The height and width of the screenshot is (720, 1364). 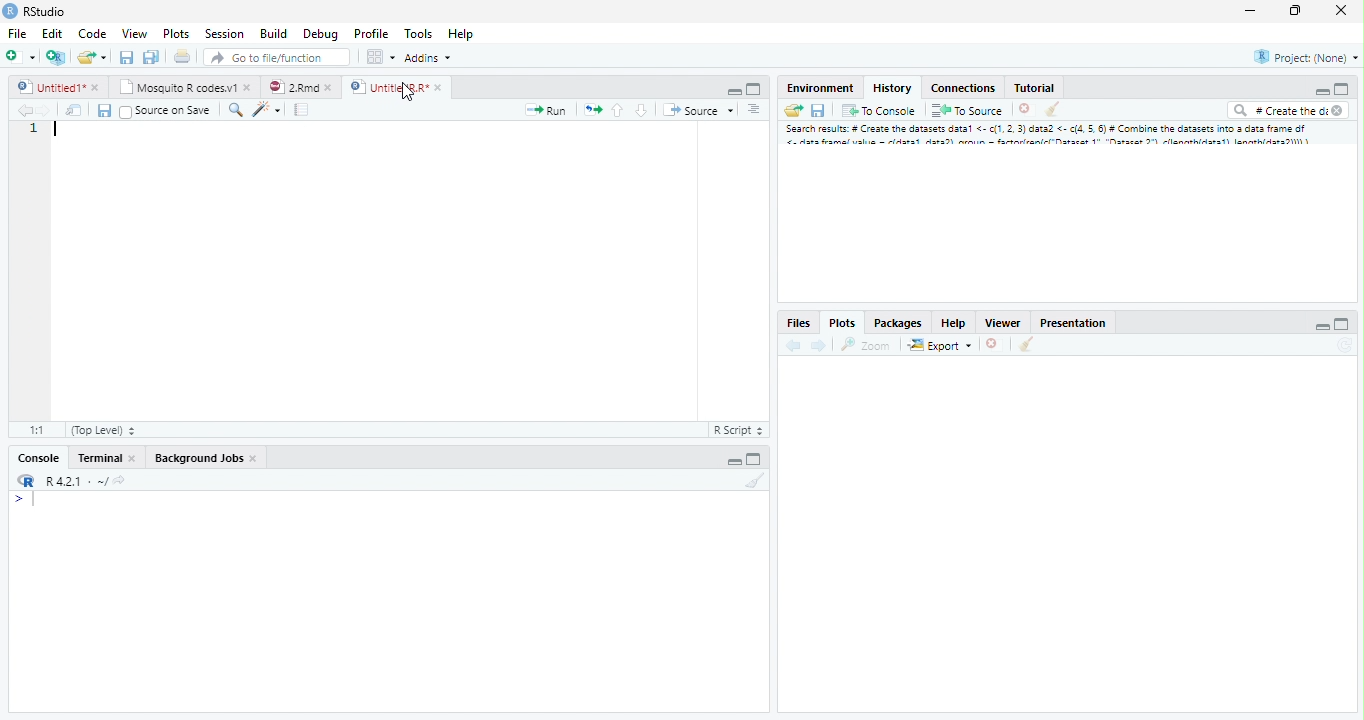 What do you see at coordinates (185, 57) in the screenshot?
I see `Print` at bounding box center [185, 57].